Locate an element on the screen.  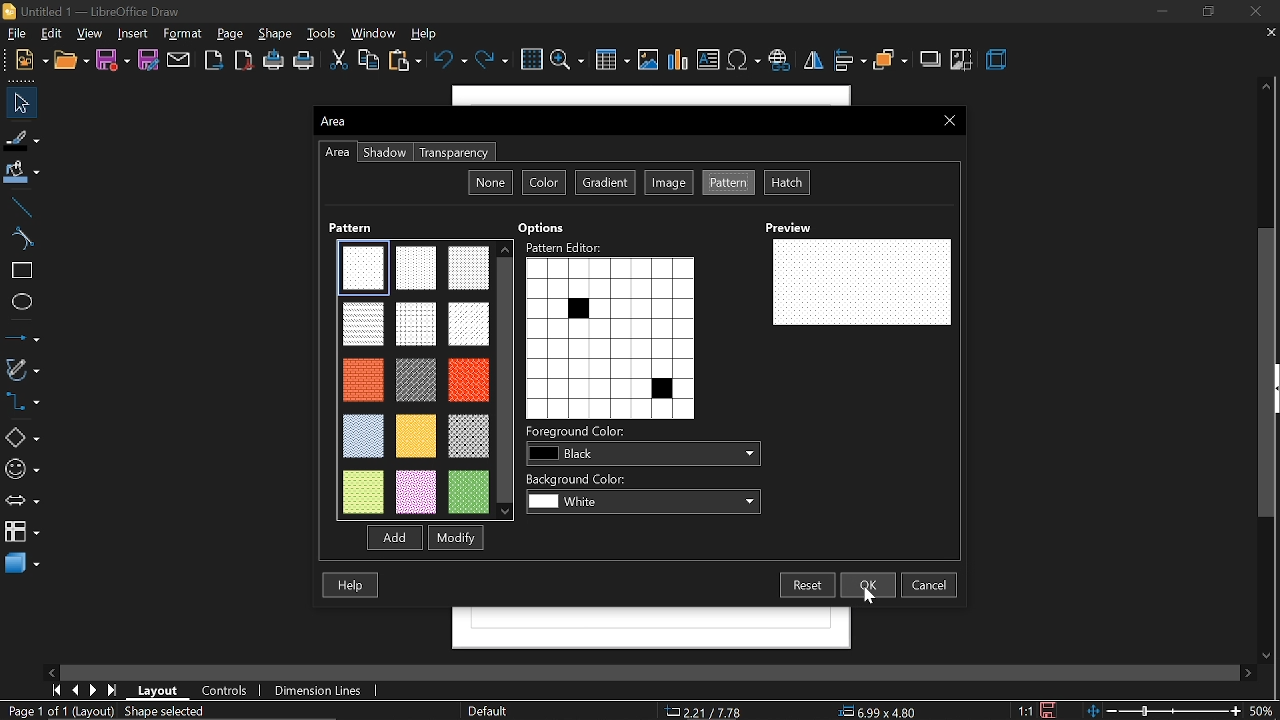
rectangle is located at coordinates (18, 270).